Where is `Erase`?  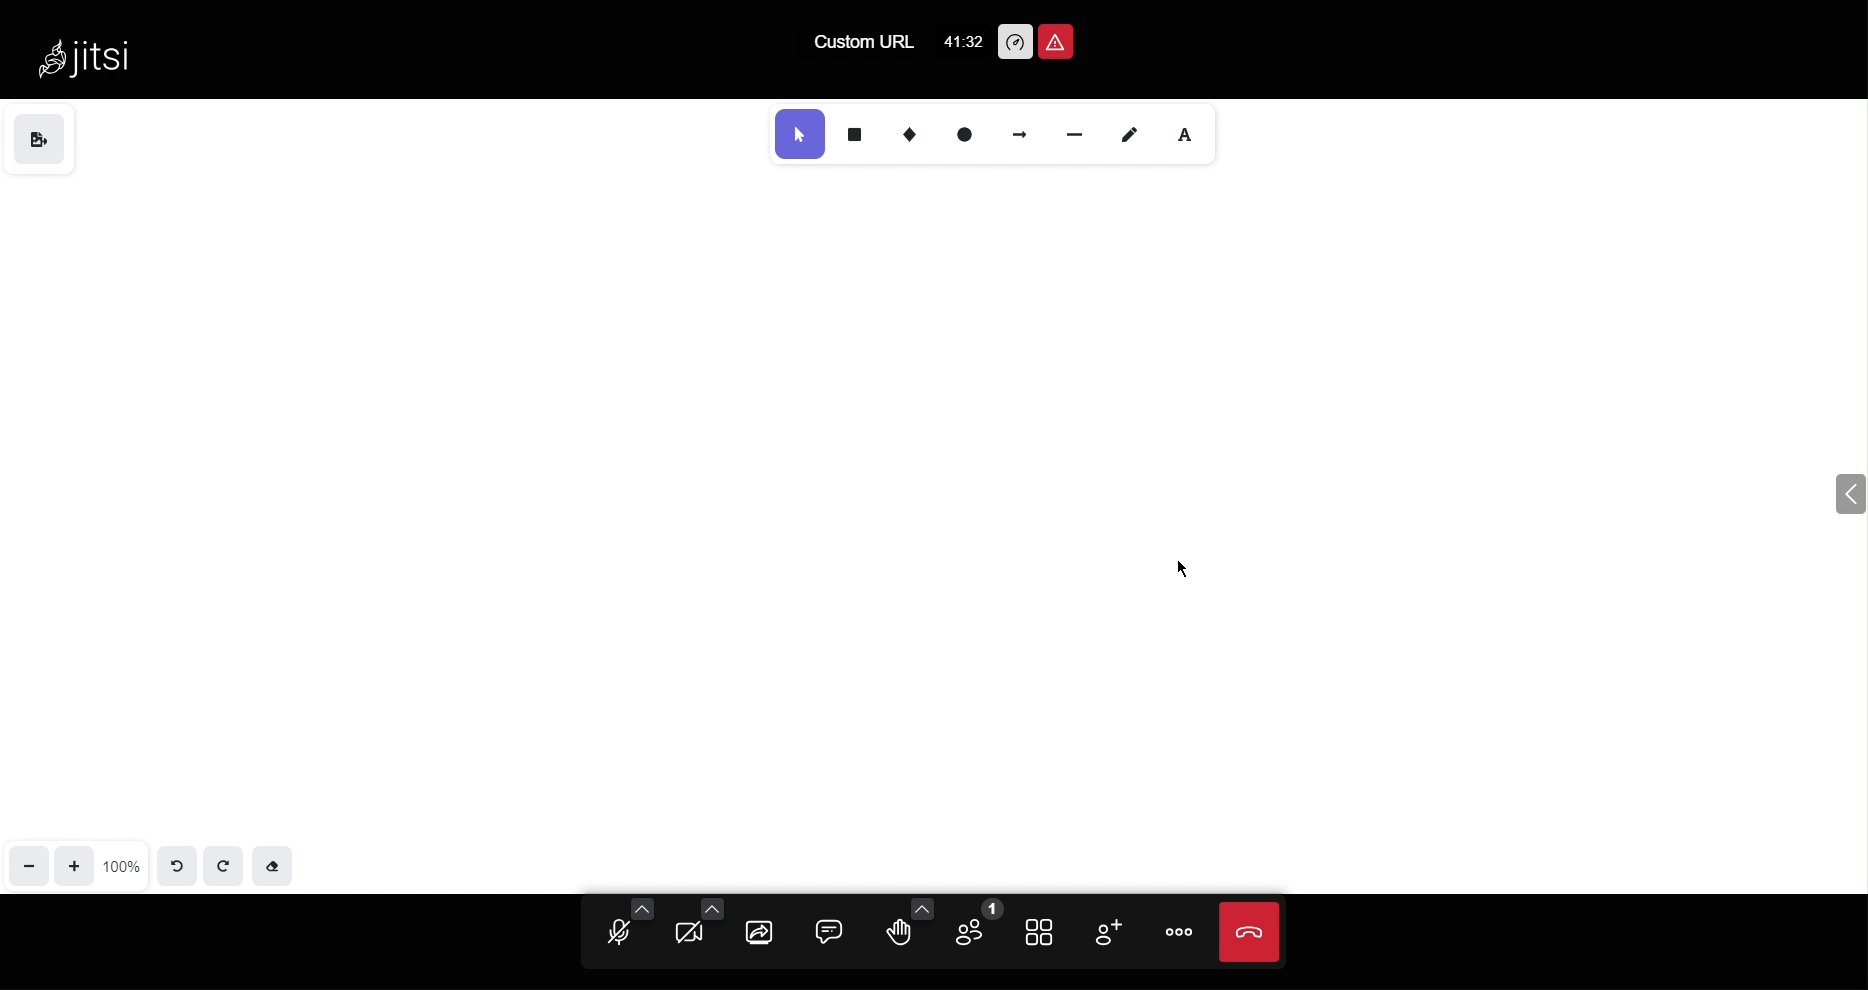 Erase is located at coordinates (275, 867).